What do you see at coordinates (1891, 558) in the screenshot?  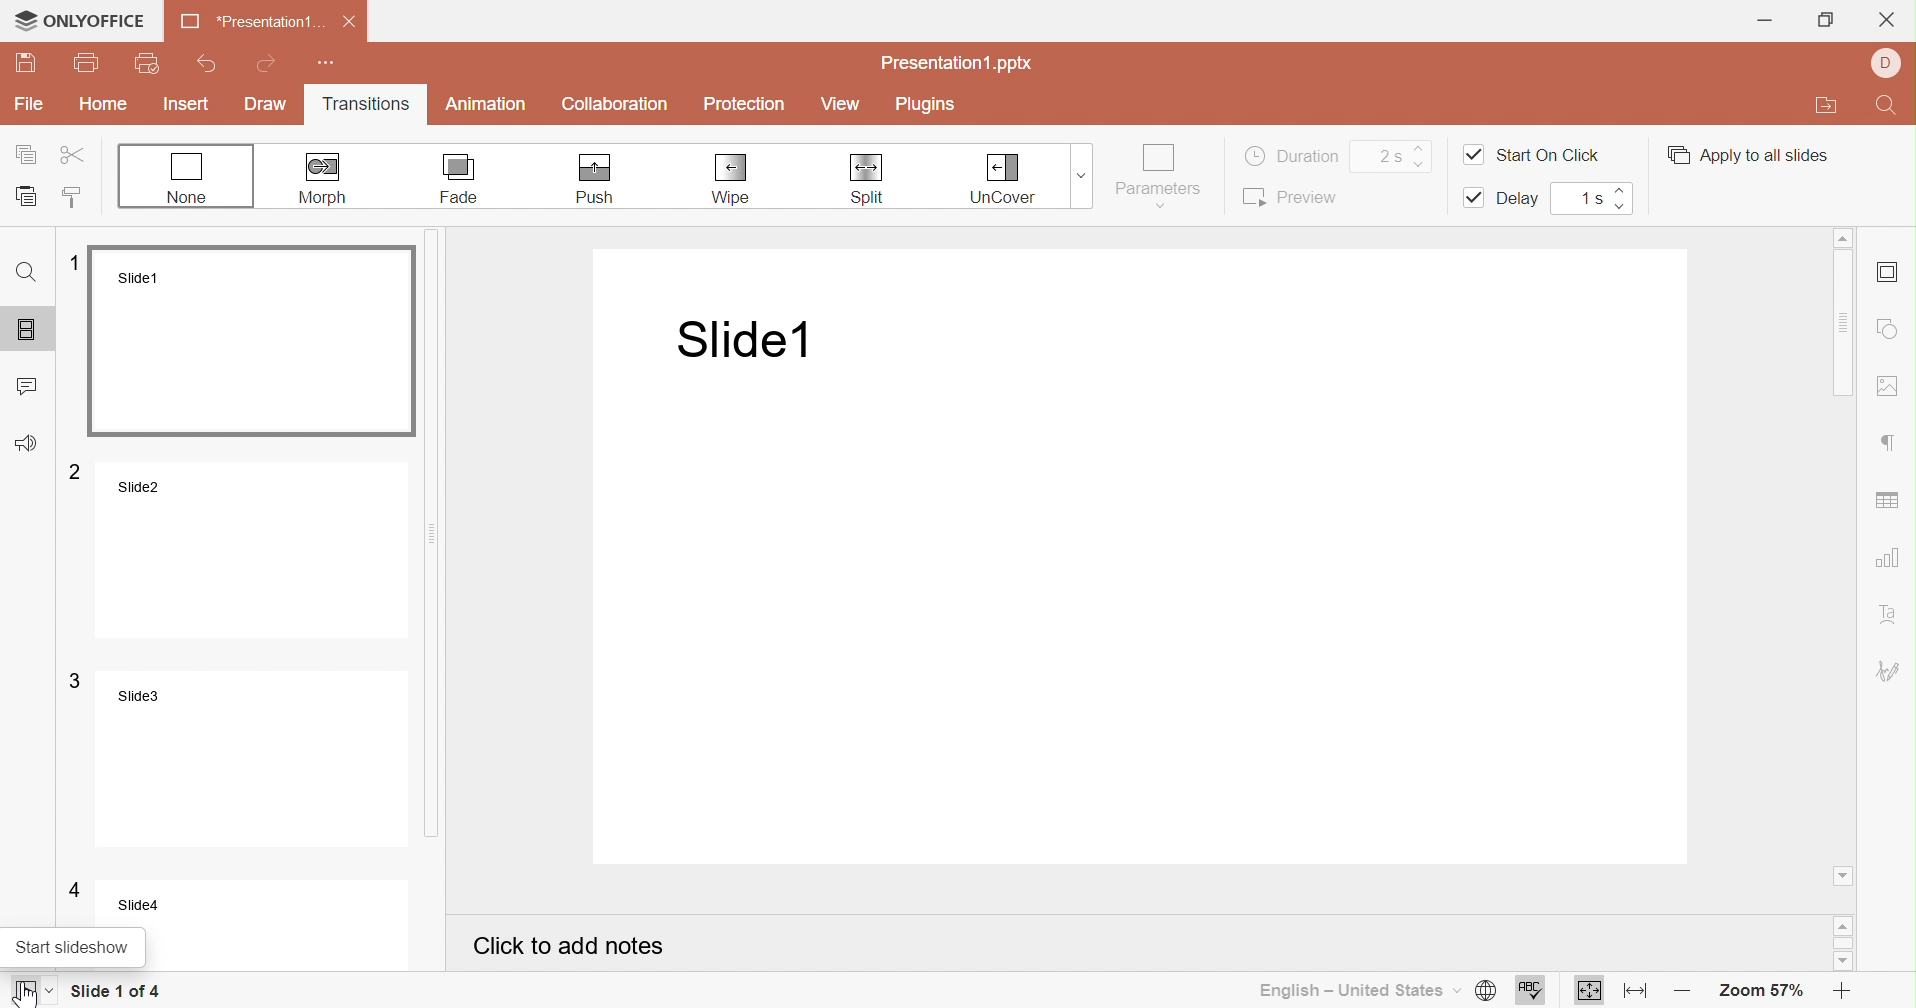 I see `Insert chart` at bounding box center [1891, 558].